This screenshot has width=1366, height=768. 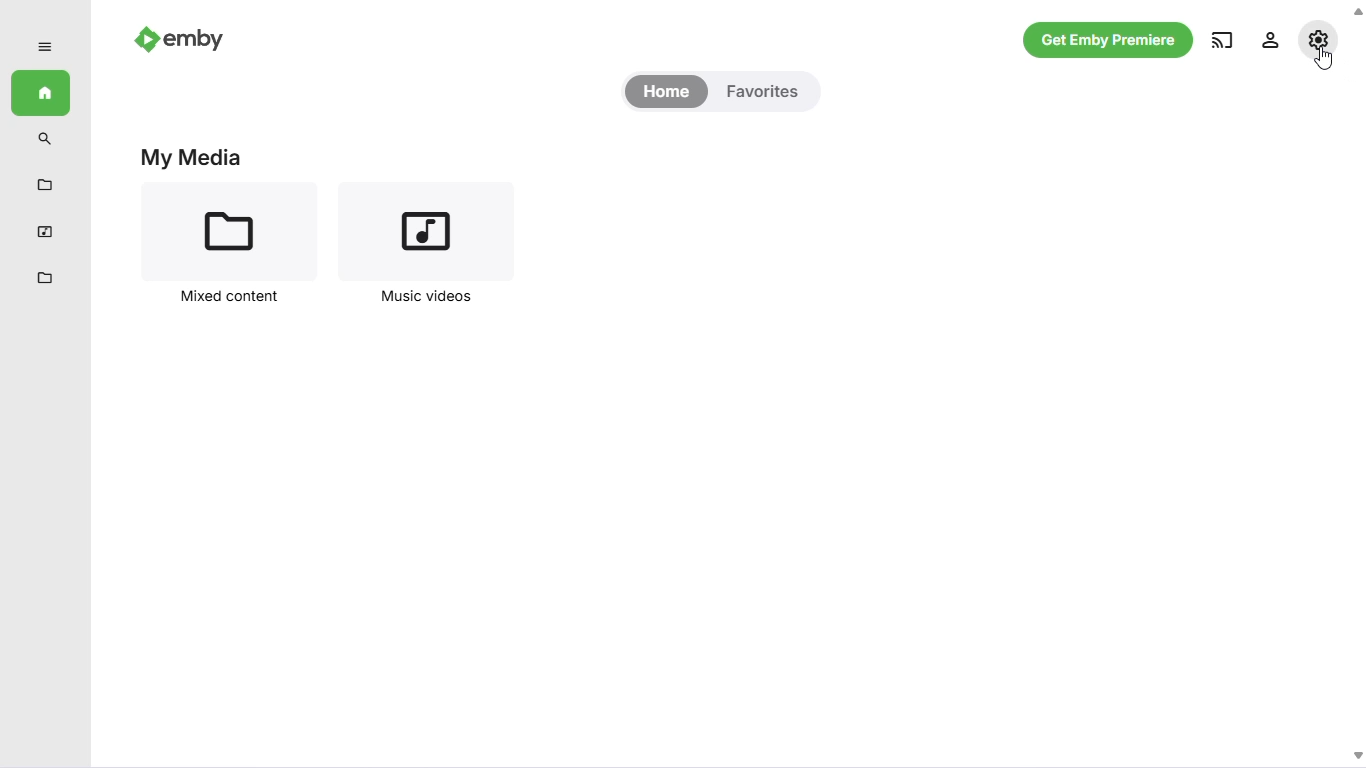 What do you see at coordinates (45, 279) in the screenshot?
I see `mixed content` at bounding box center [45, 279].